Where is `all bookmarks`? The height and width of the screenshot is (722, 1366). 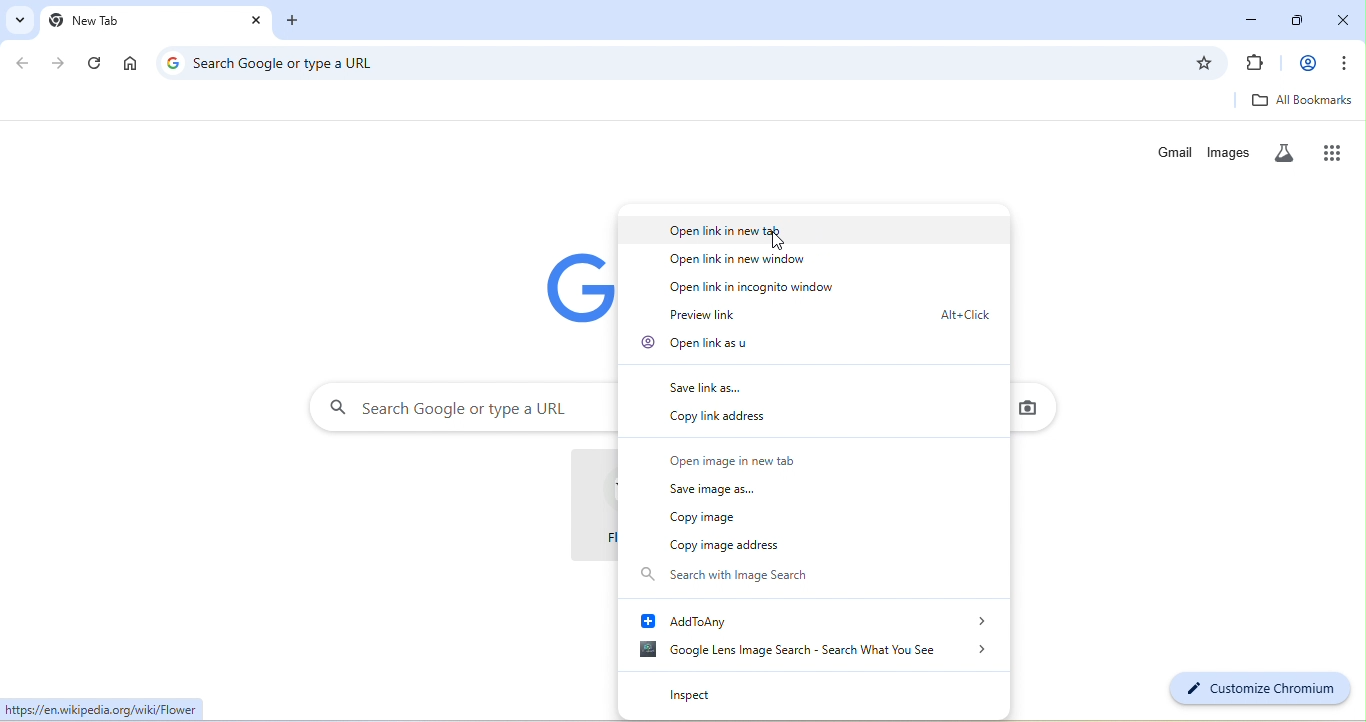 all bookmarks is located at coordinates (1302, 100).